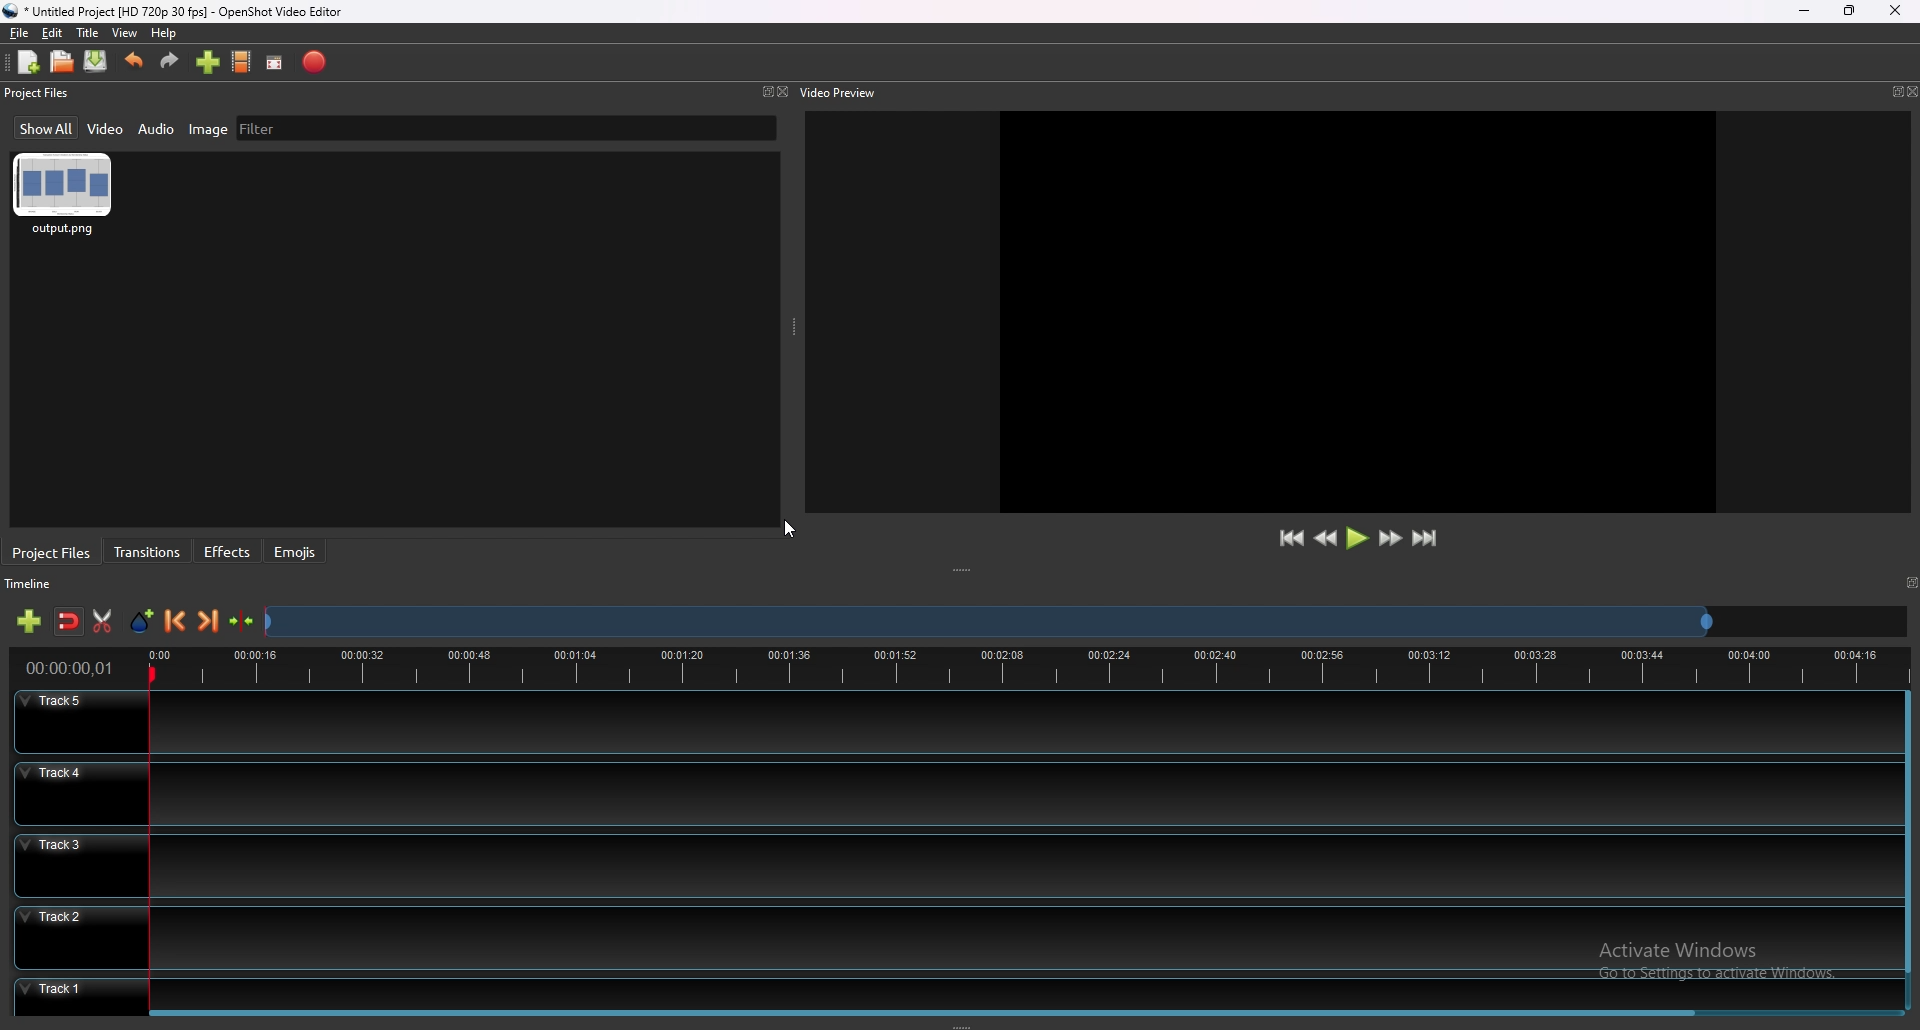 The height and width of the screenshot is (1030, 1920). I want to click on track 1, so click(948, 991).